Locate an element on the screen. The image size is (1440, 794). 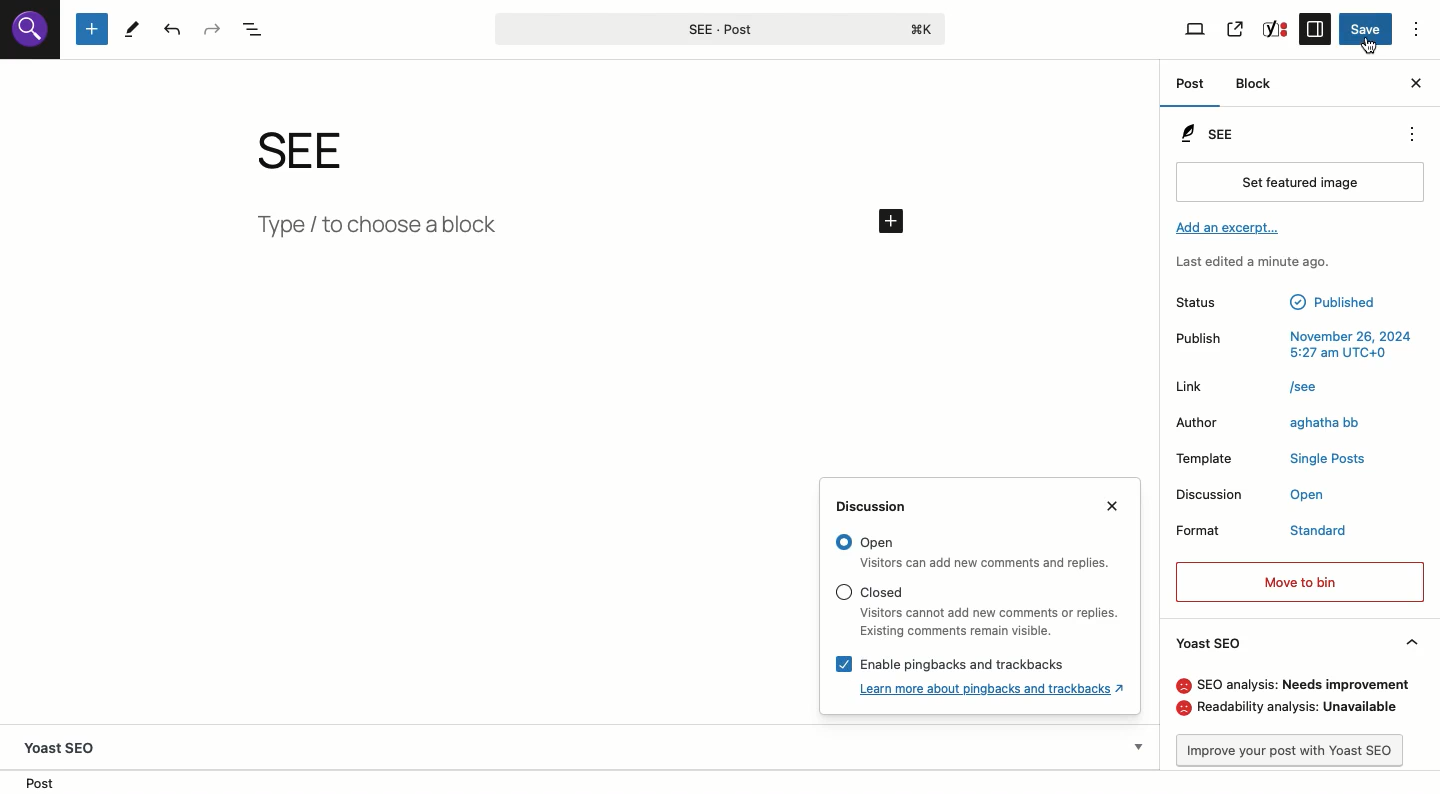
Post is located at coordinates (1190, 83).